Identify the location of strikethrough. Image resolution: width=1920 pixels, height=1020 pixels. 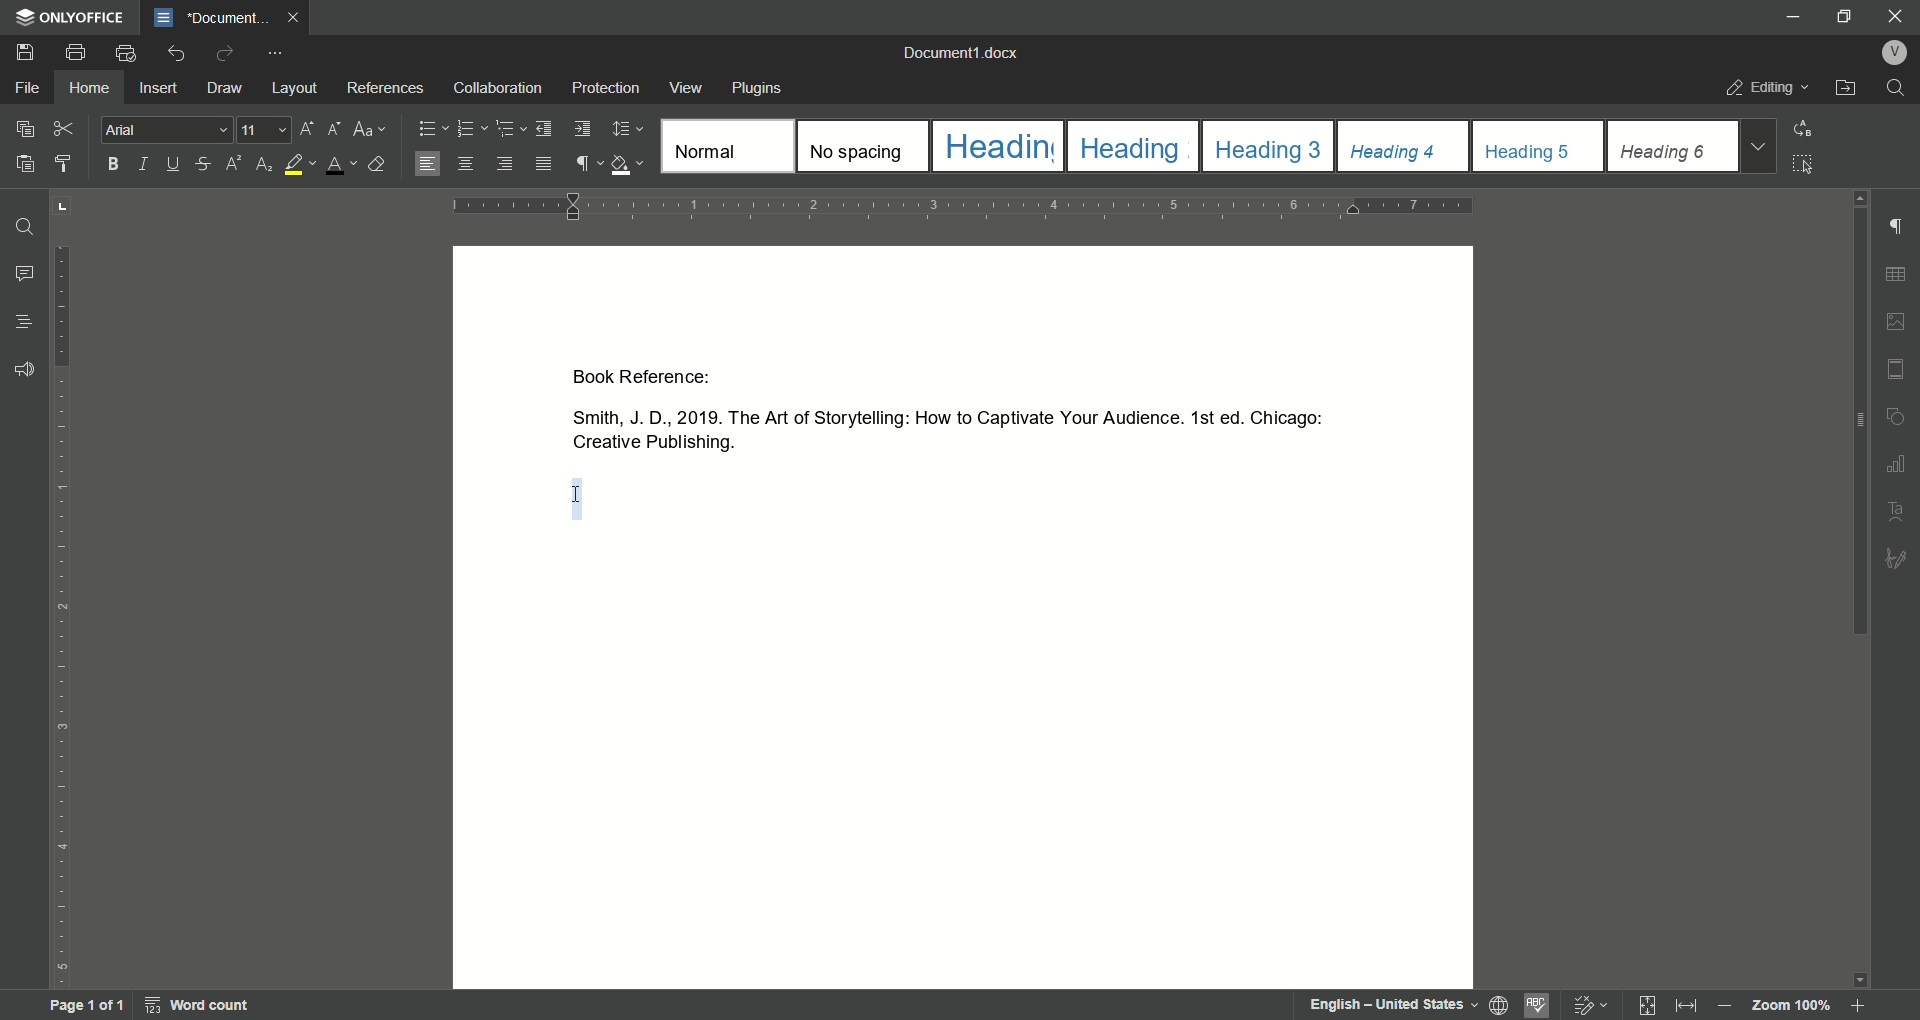
(203, 165).